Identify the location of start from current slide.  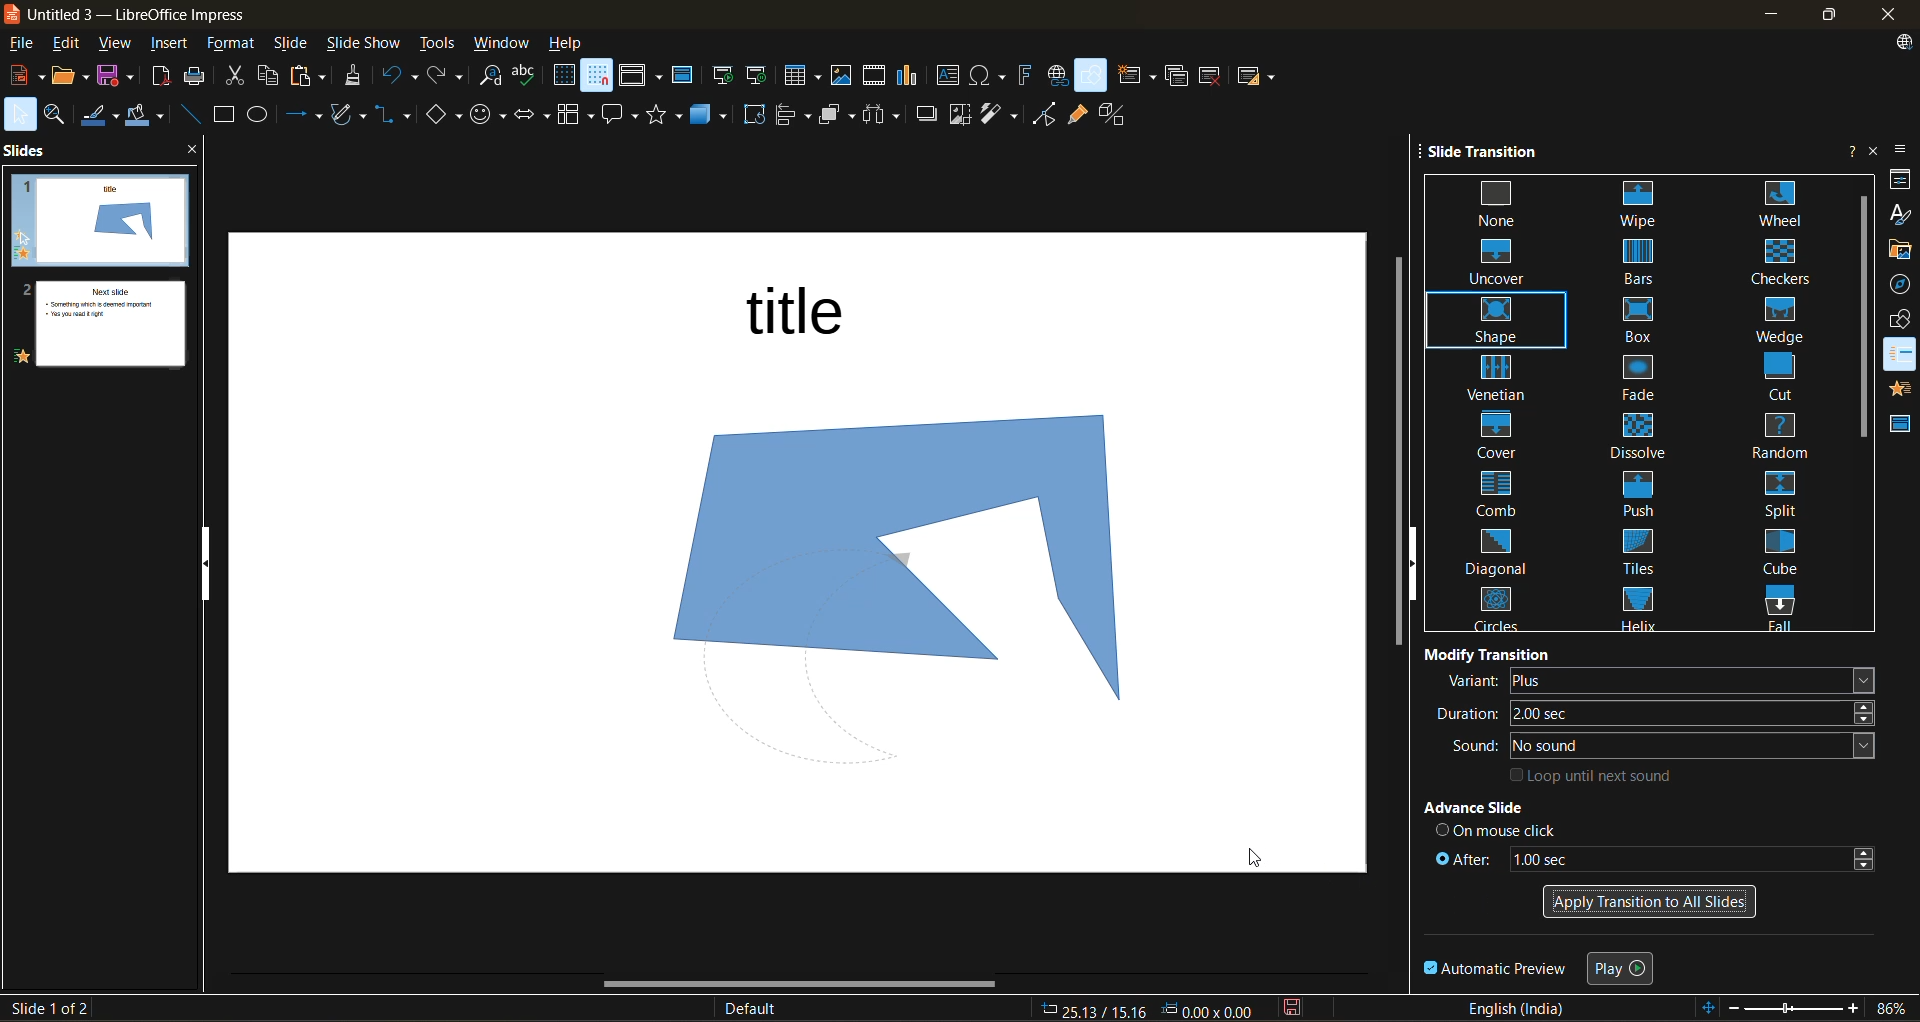
(760, 75).